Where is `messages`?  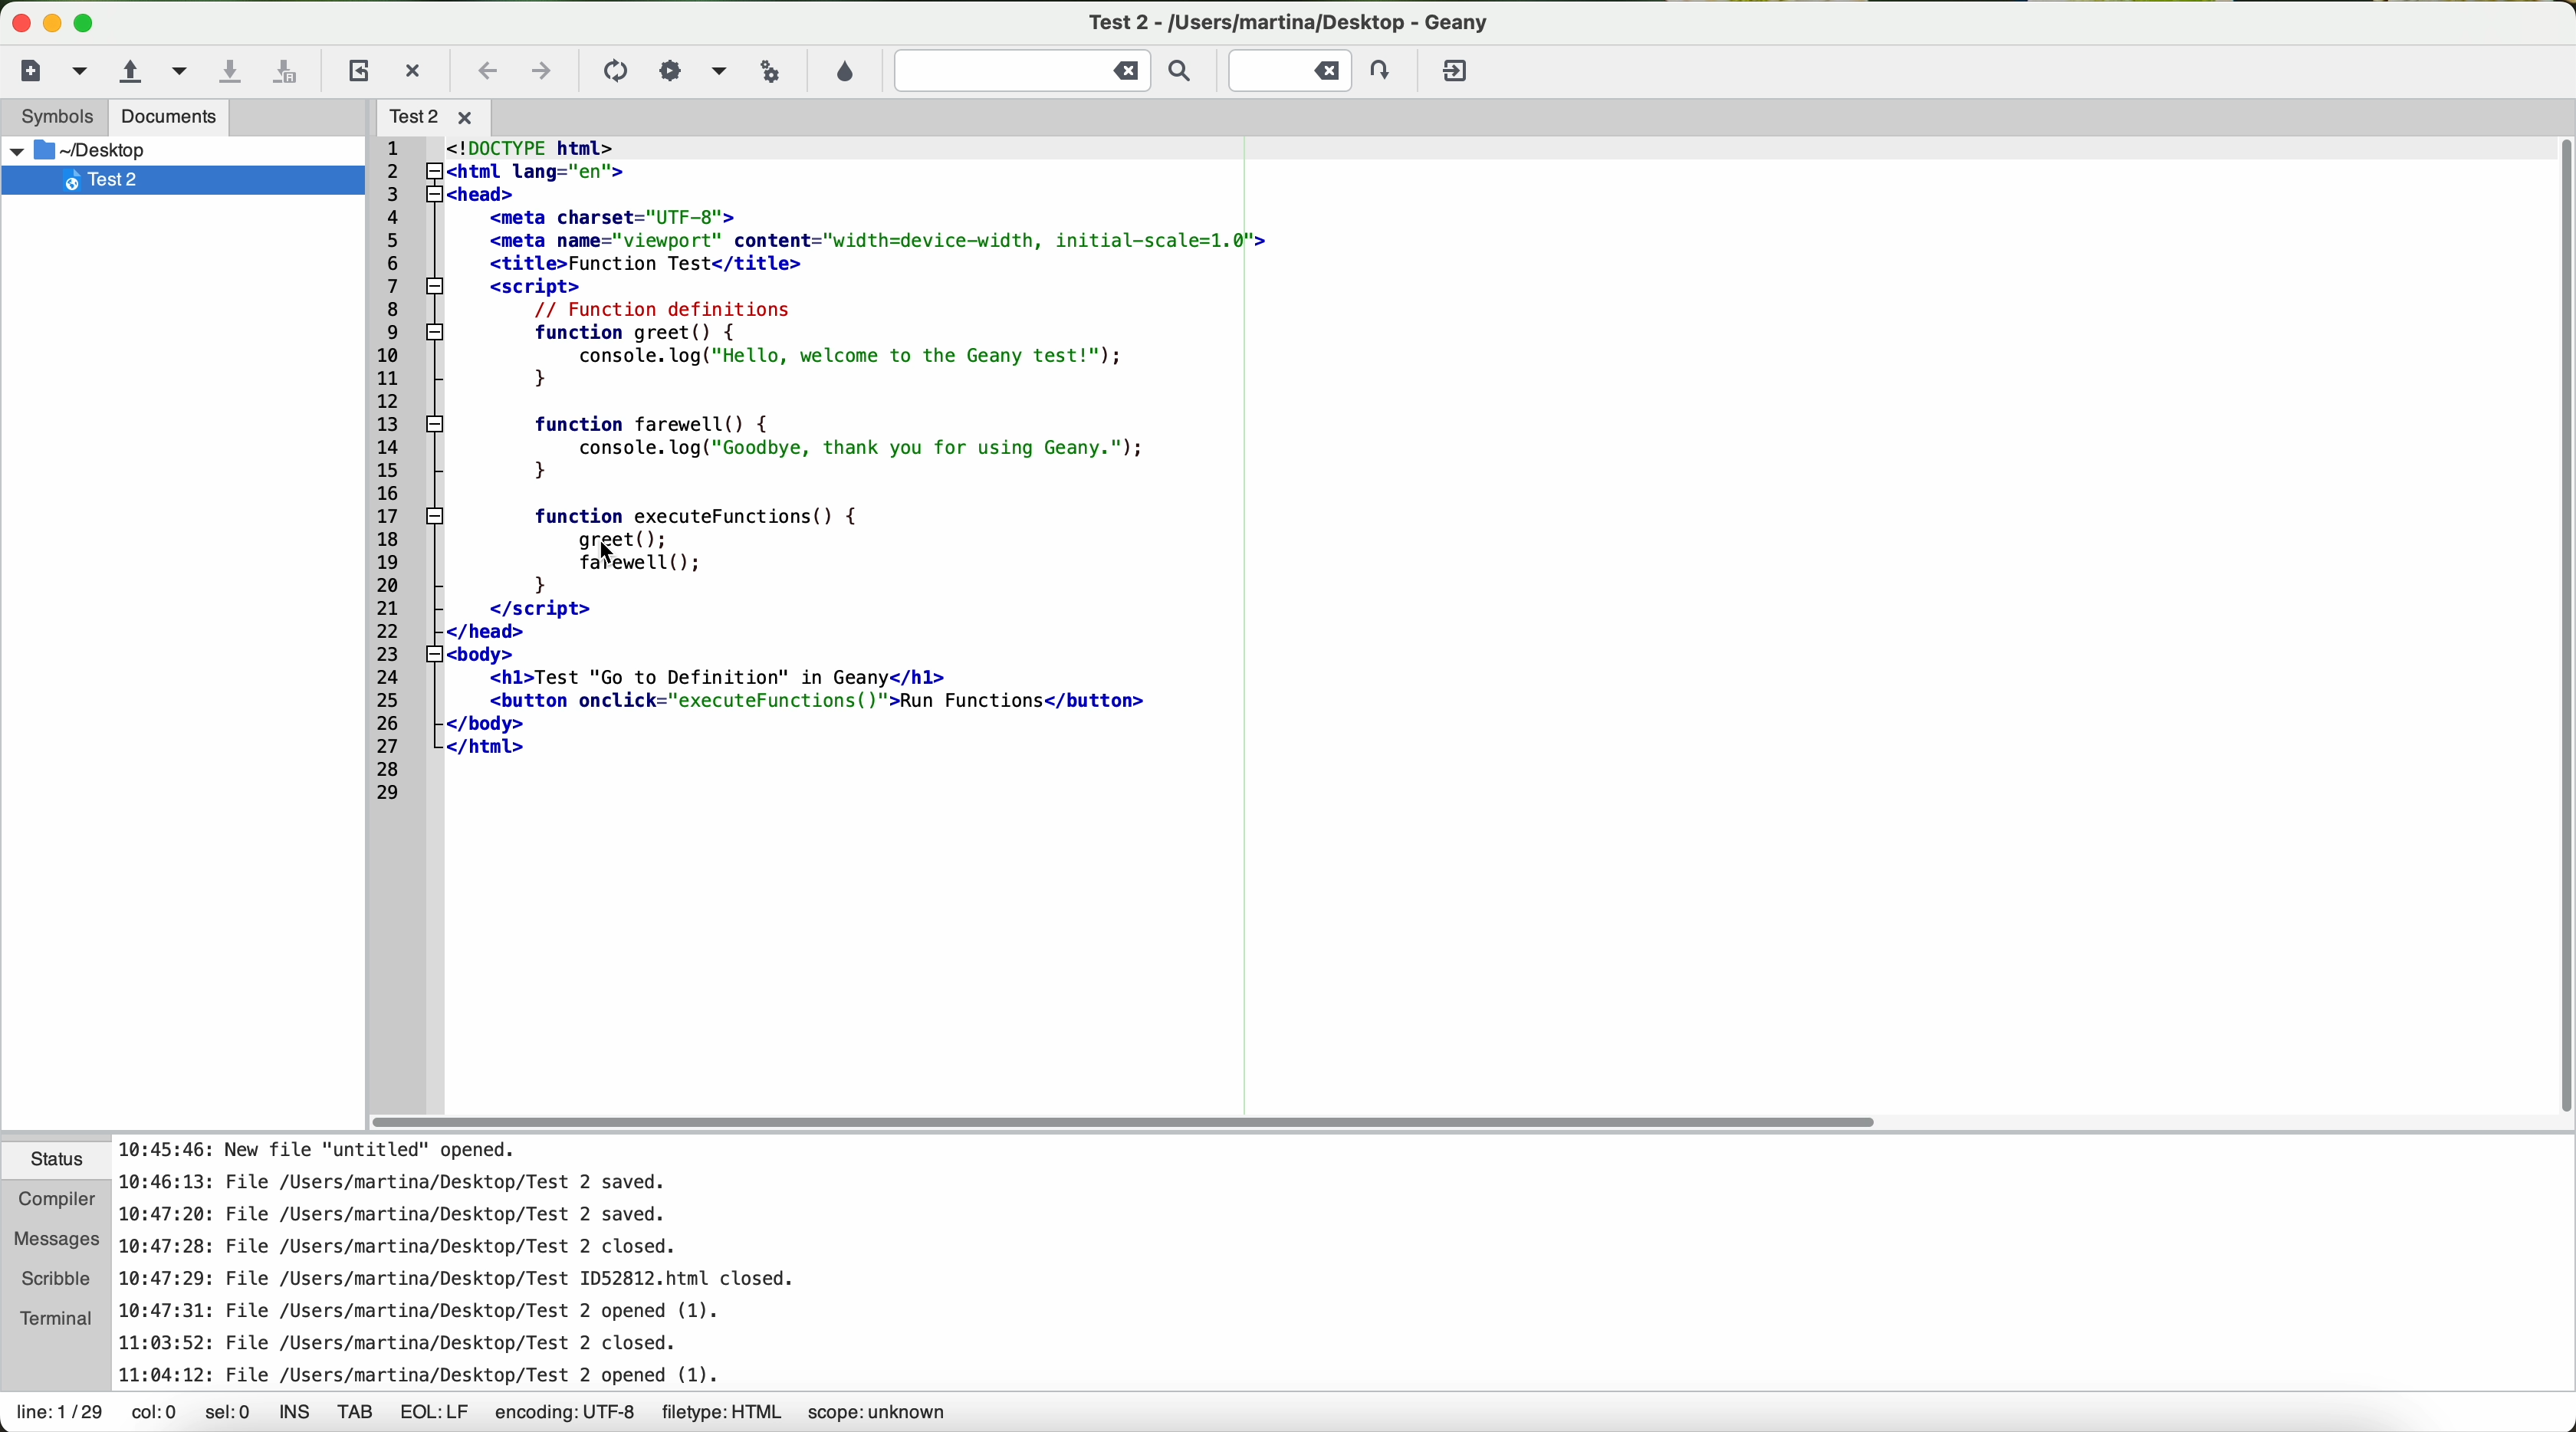
messages is located at coordinates (55, 1238).